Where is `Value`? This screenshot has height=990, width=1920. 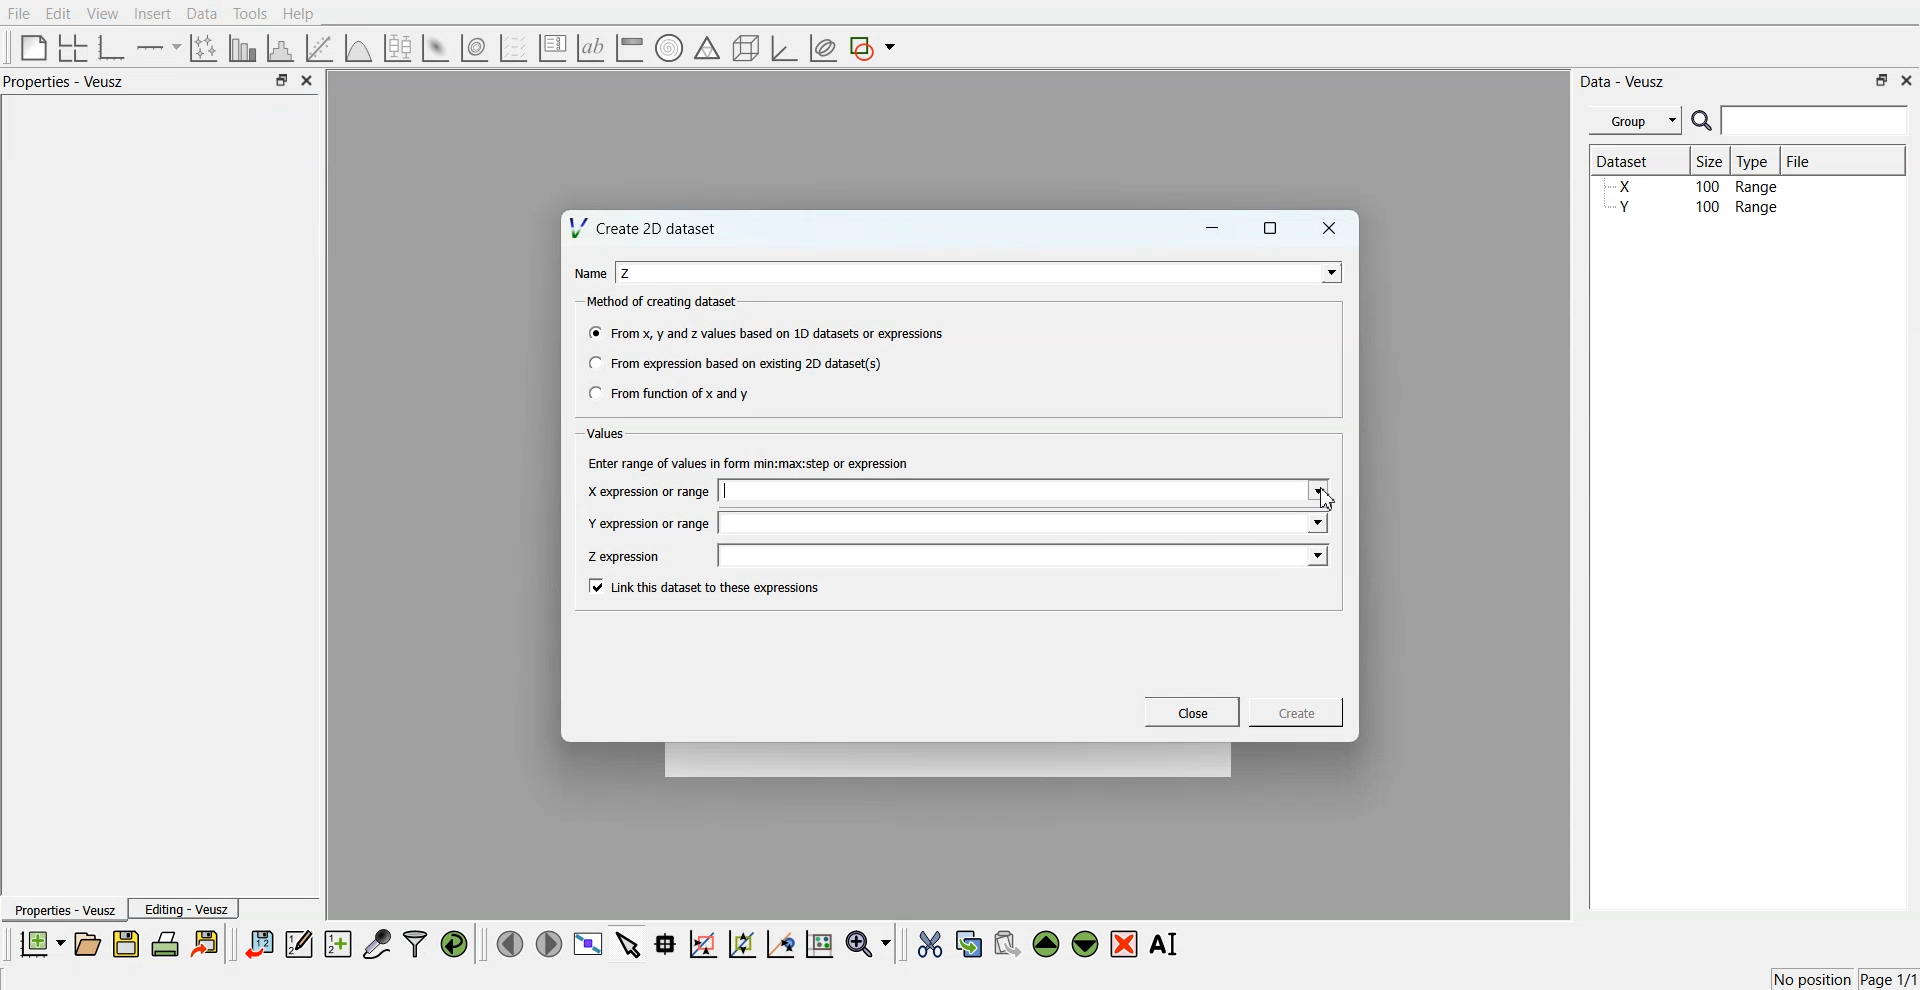
Value is located at coordinates (608, 433).